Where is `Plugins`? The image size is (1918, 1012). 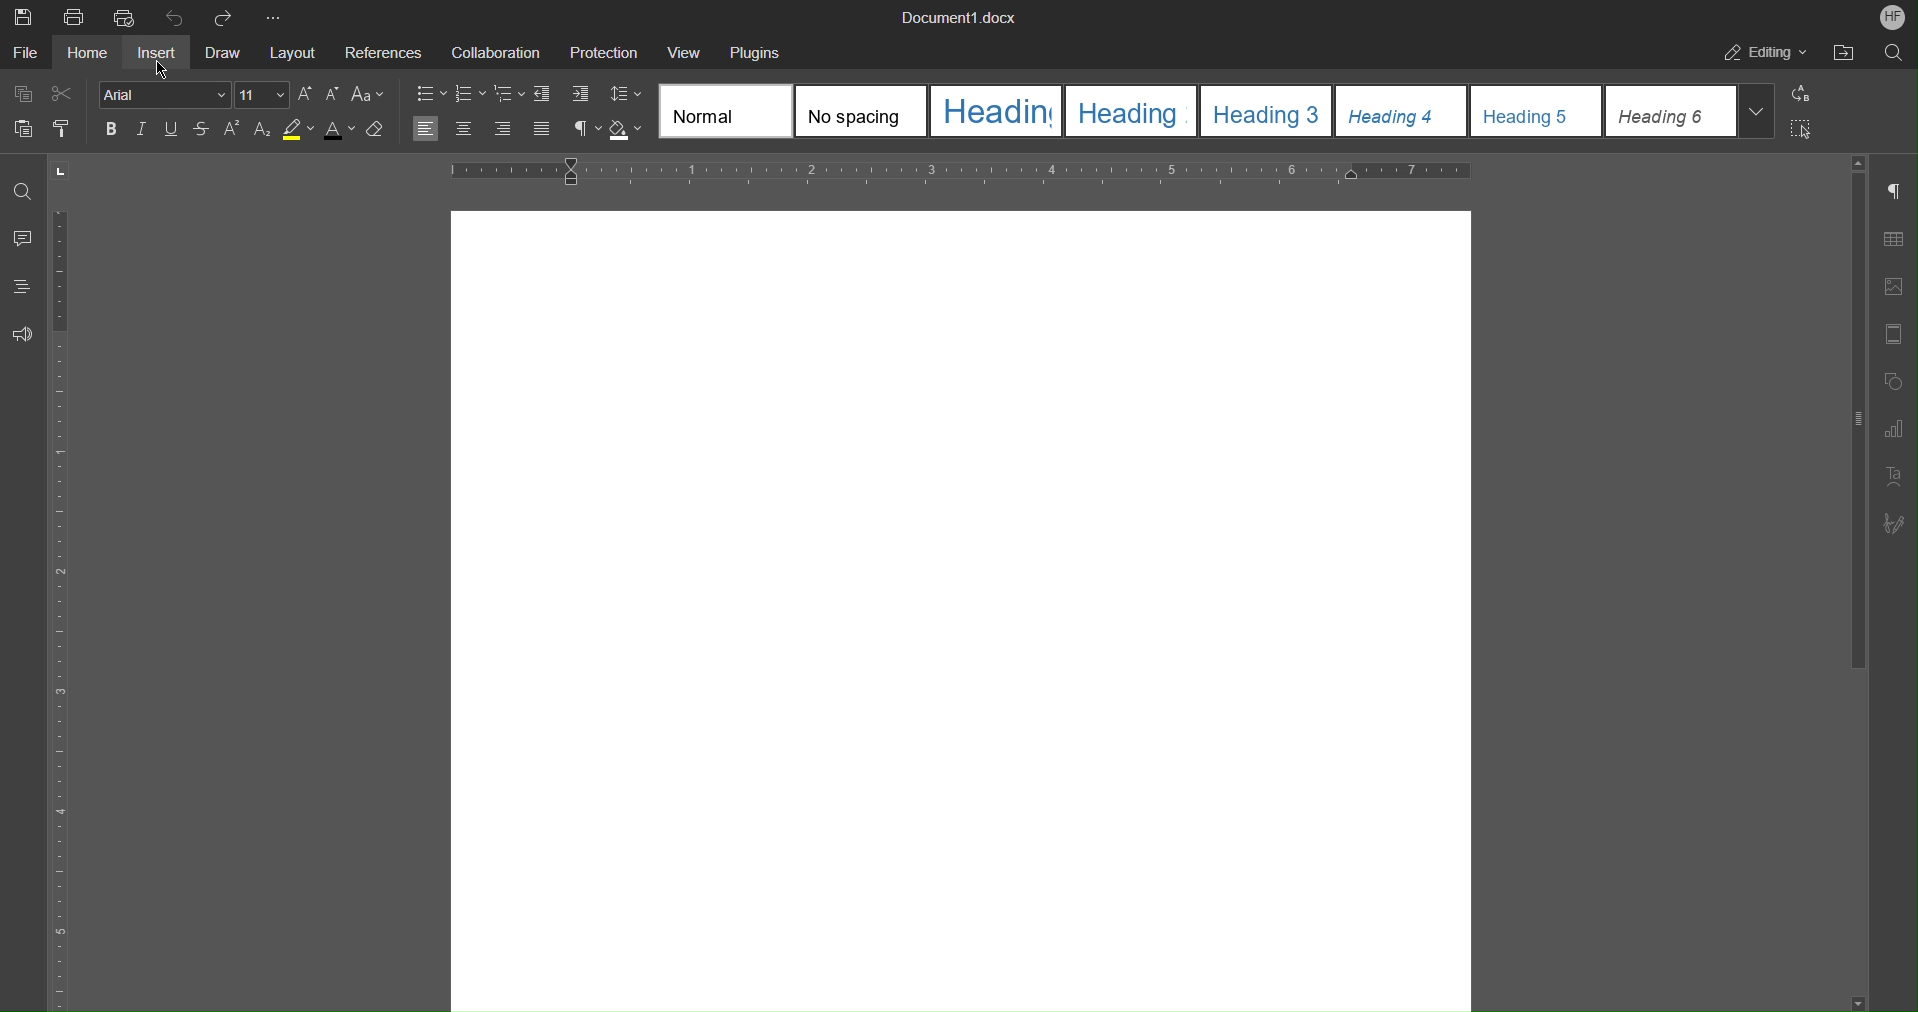
Plugins is located at coordinates (755, 51).